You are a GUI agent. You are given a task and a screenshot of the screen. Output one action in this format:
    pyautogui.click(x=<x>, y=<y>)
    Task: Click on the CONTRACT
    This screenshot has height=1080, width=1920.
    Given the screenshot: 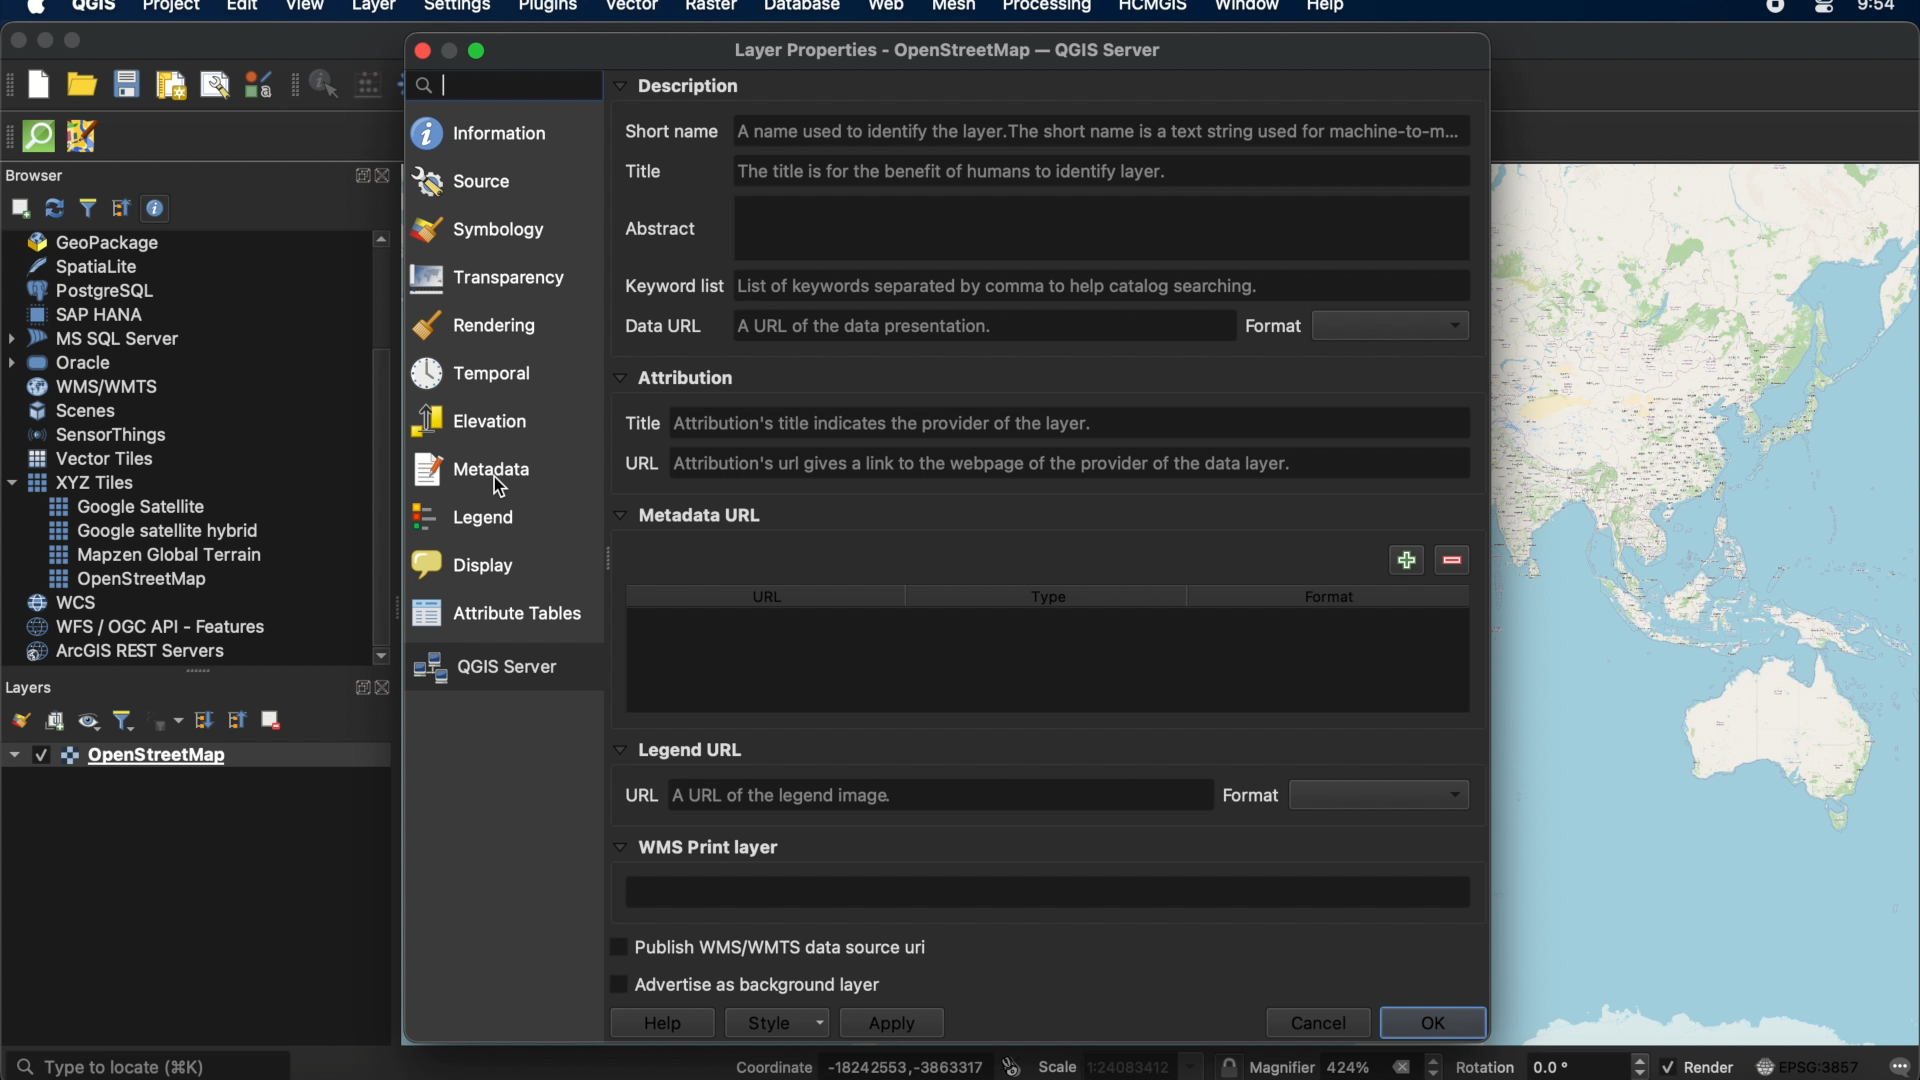 What is the action you would take?
    pyautogui.click(x=385, y=177)
    